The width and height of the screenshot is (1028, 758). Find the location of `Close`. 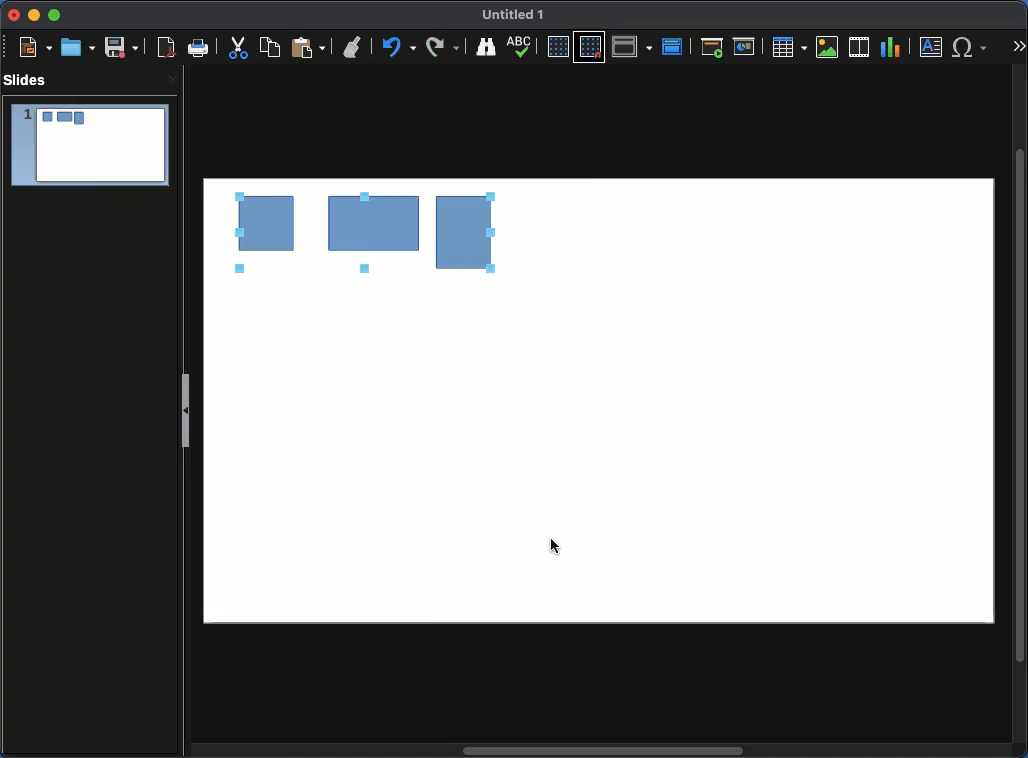

Close is located at coordinates (171, 82).